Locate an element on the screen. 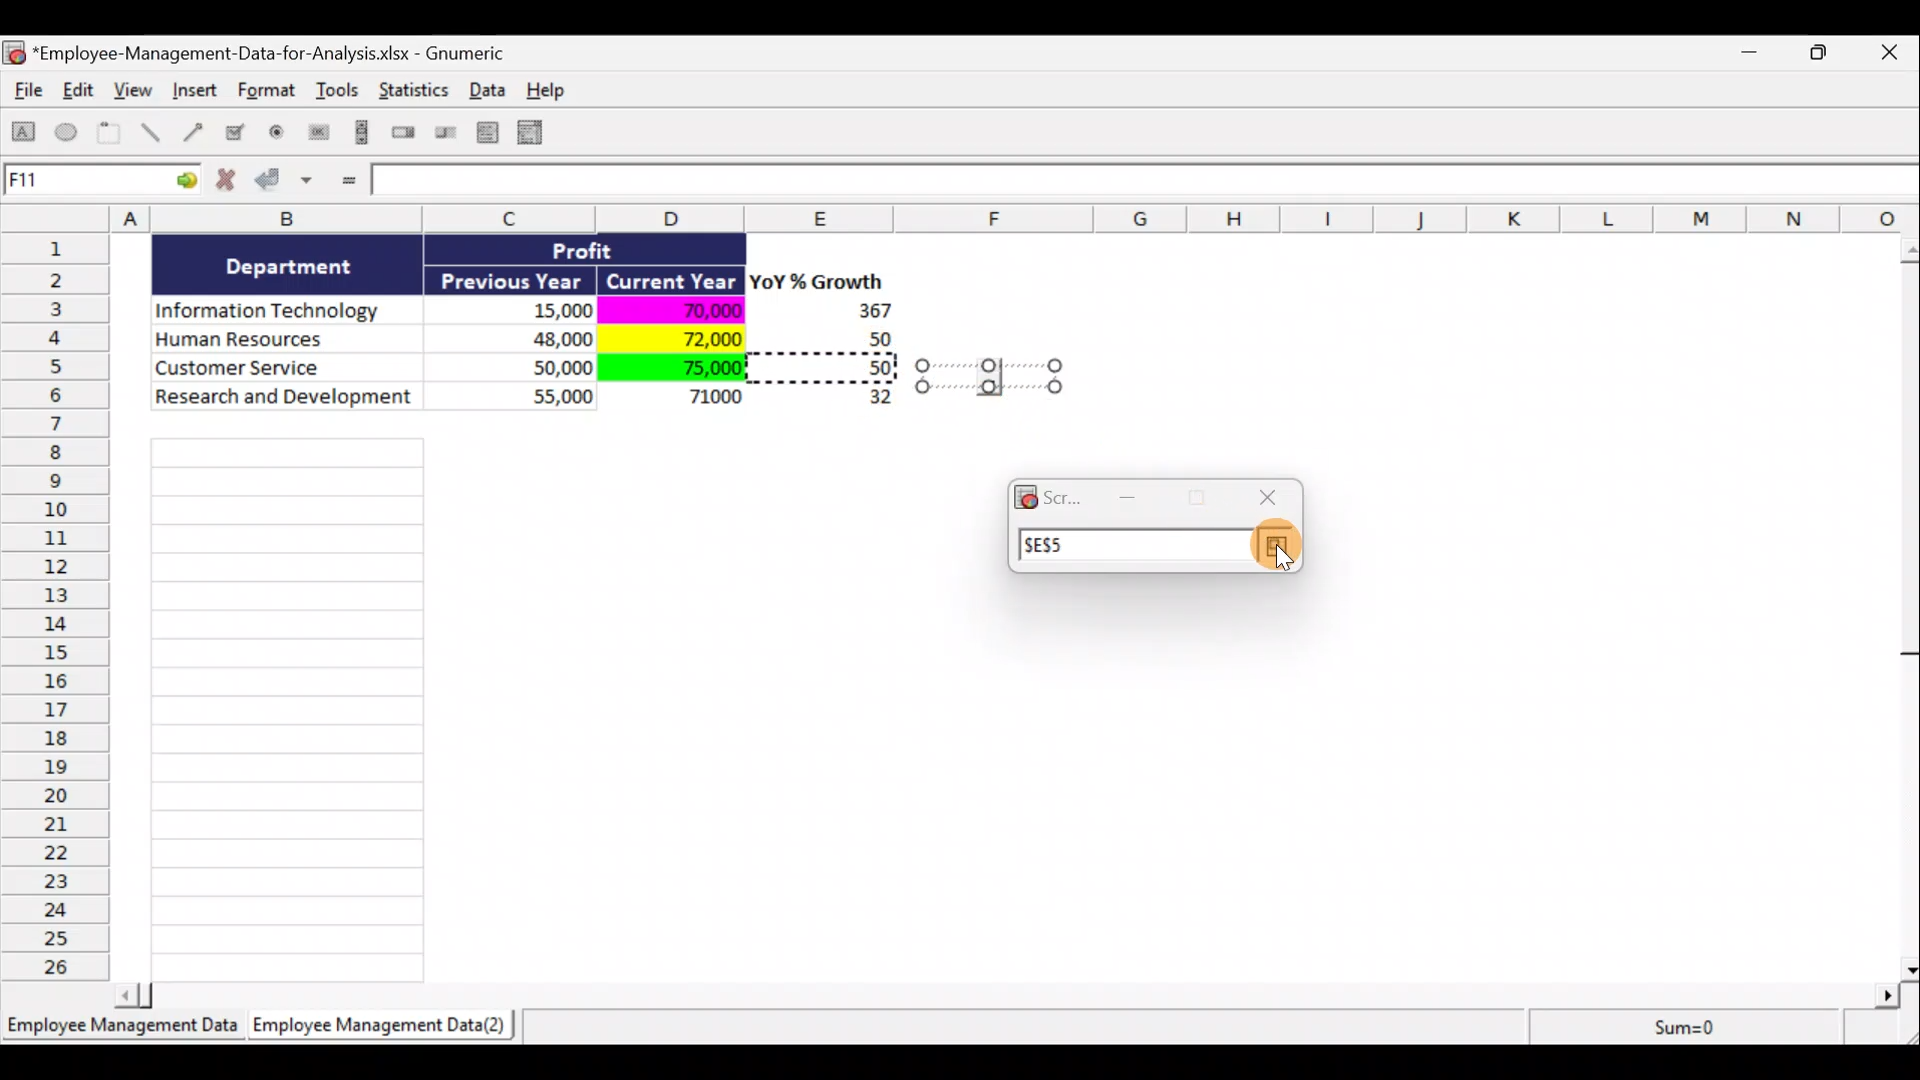 The image size is (1920, 1080). Format is located at coordinates (269, 94).